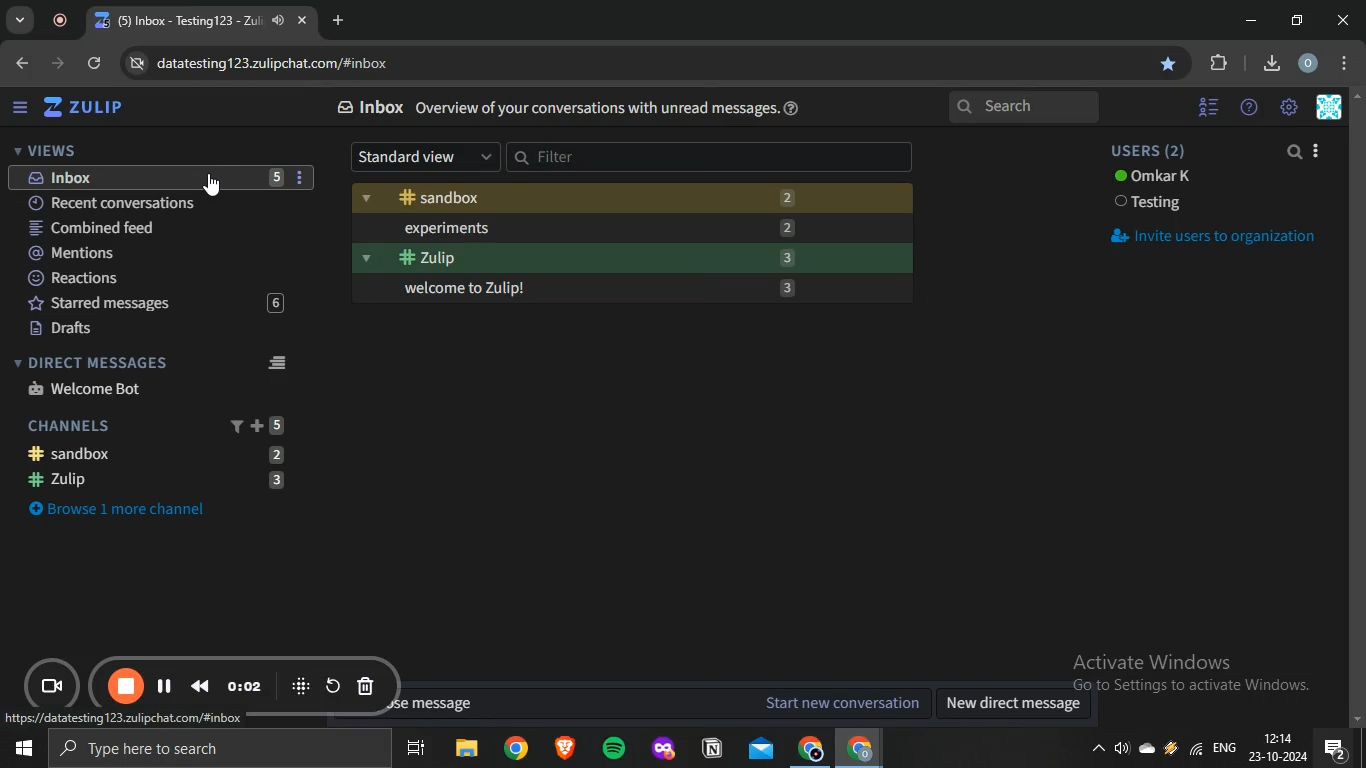 The image size is (1366, 768). I want to click on starred messages, so click(151, 304).